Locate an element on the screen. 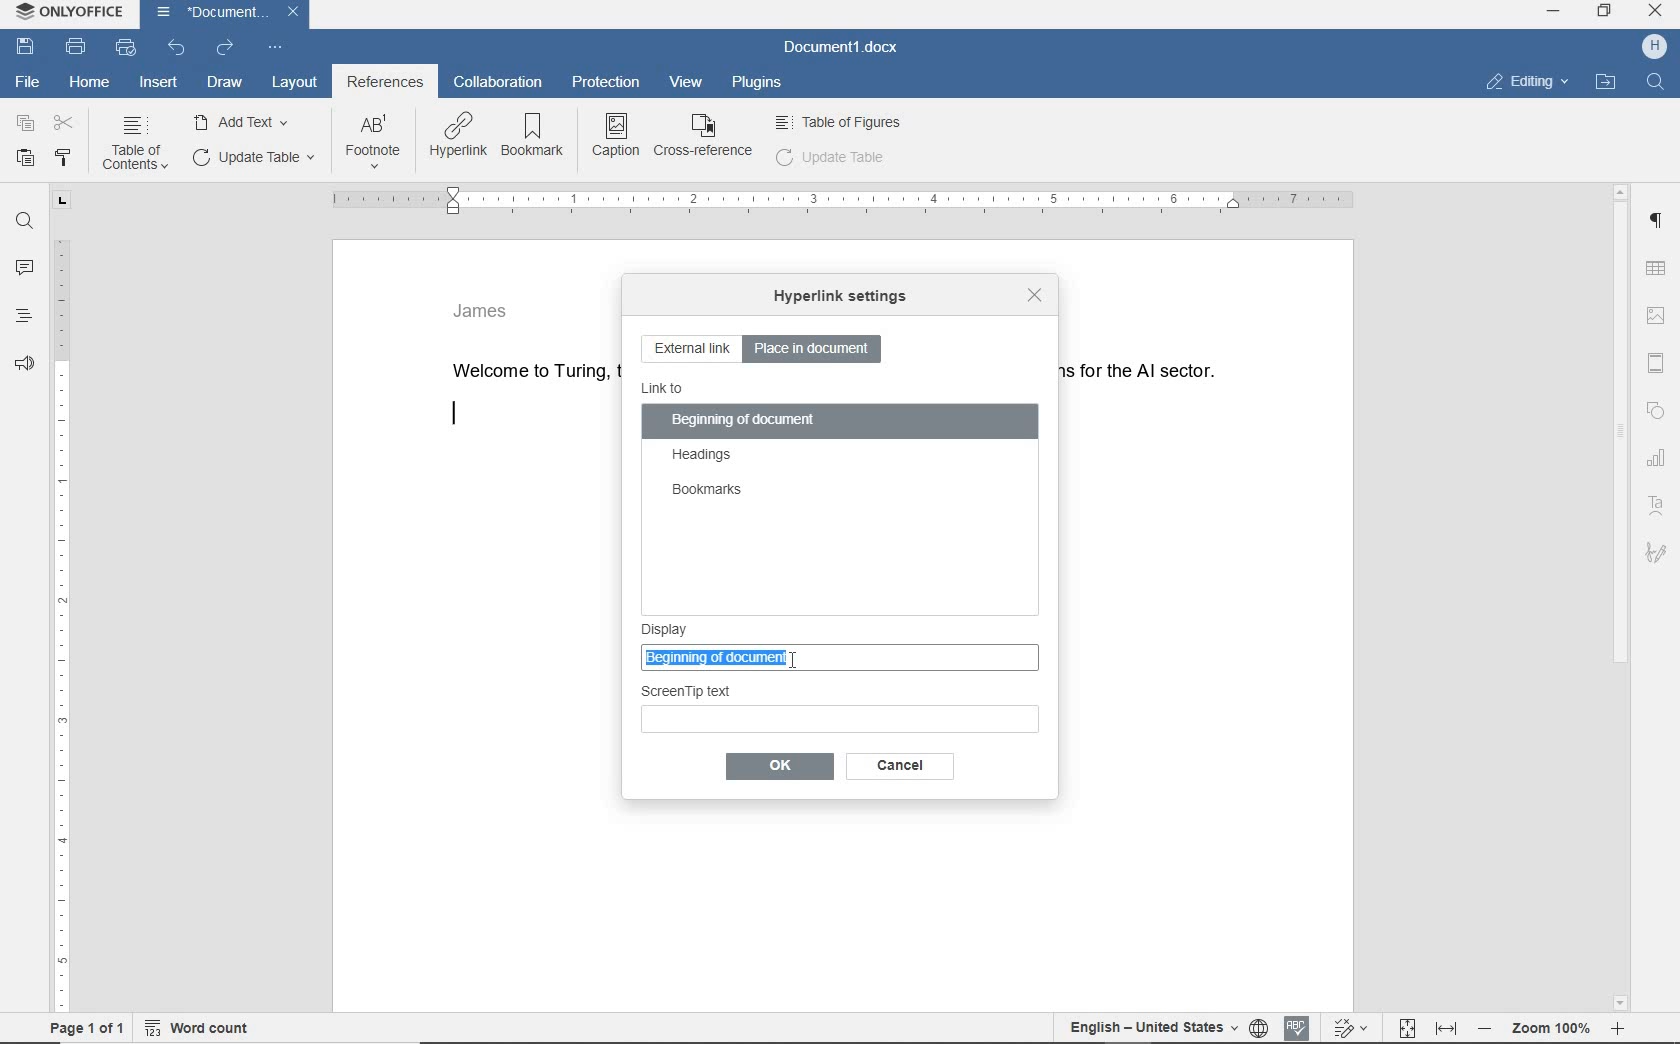 The image size is (1680, 1044). Close is located at coordinates (294, 14).